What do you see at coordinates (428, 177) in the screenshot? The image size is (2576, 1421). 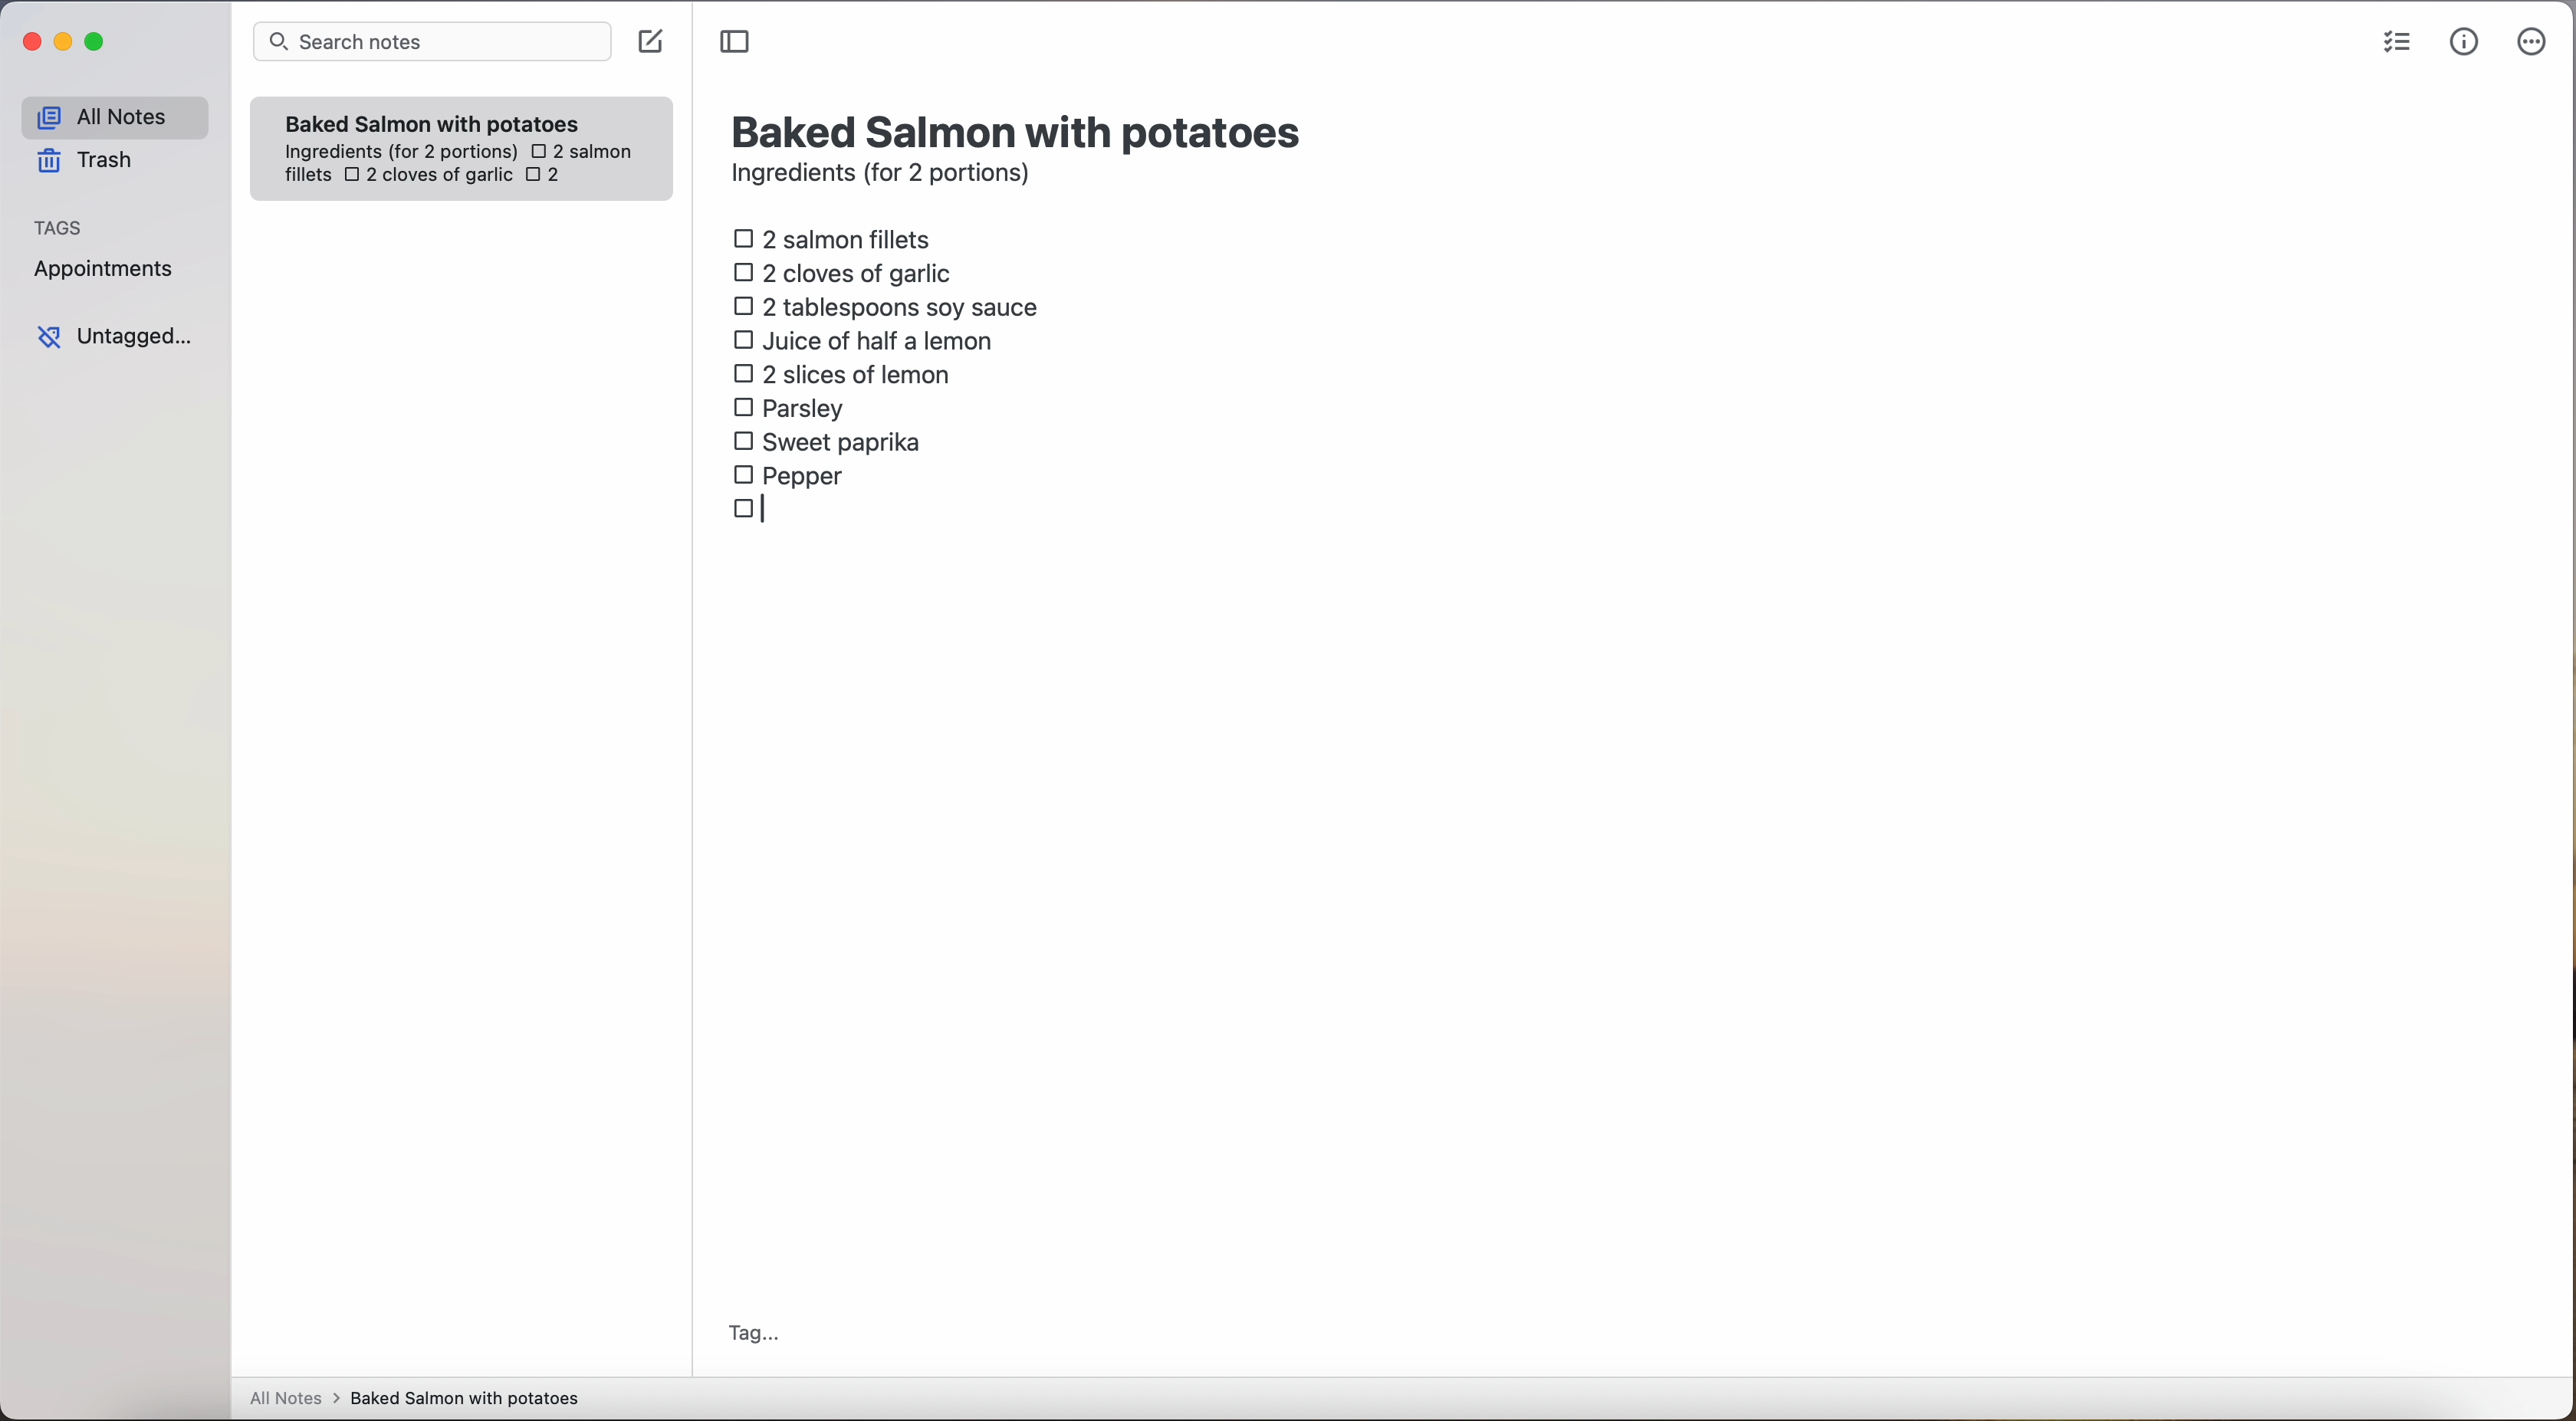 I see `2 cloves of garlic` at bounding box center [428, 177].